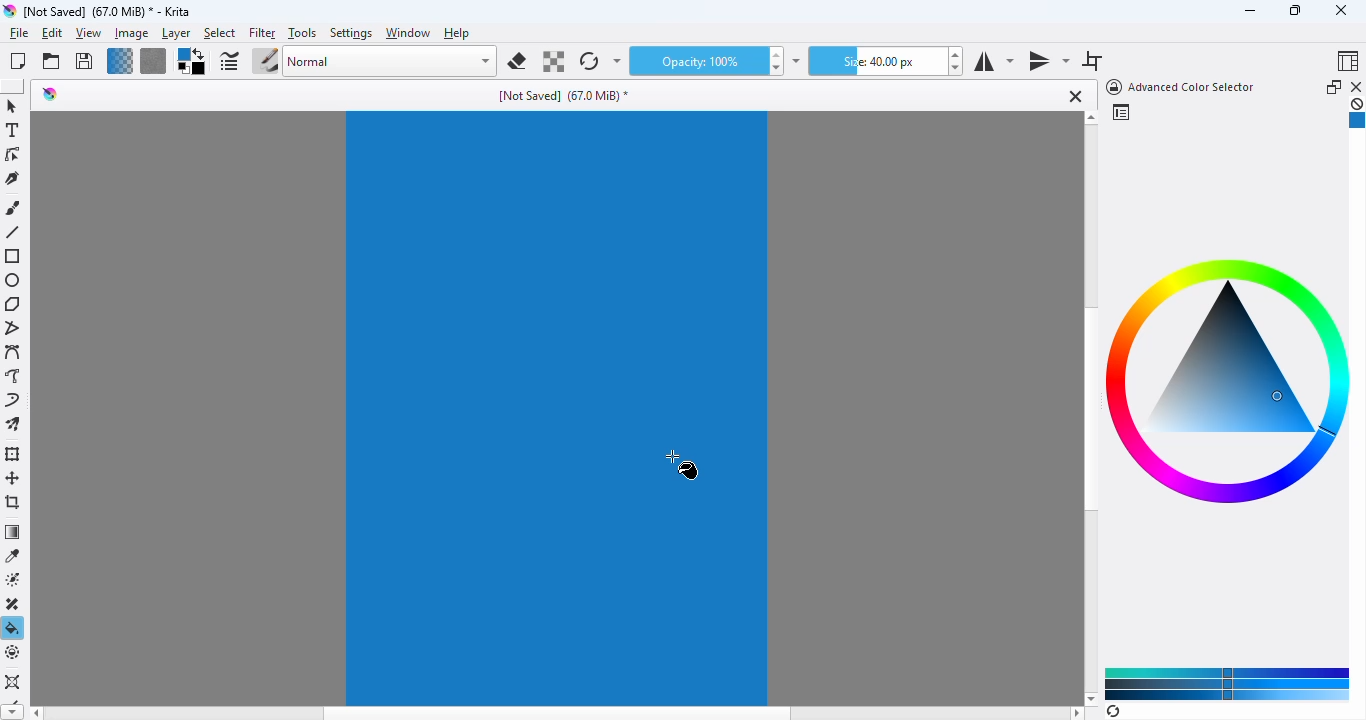 Image resolution: width=1366 pixels, height=720 pixels. What do you see at coordinates (12, 712) in the screenshot?
I see `scroll down` at bounding box center [12, 712].